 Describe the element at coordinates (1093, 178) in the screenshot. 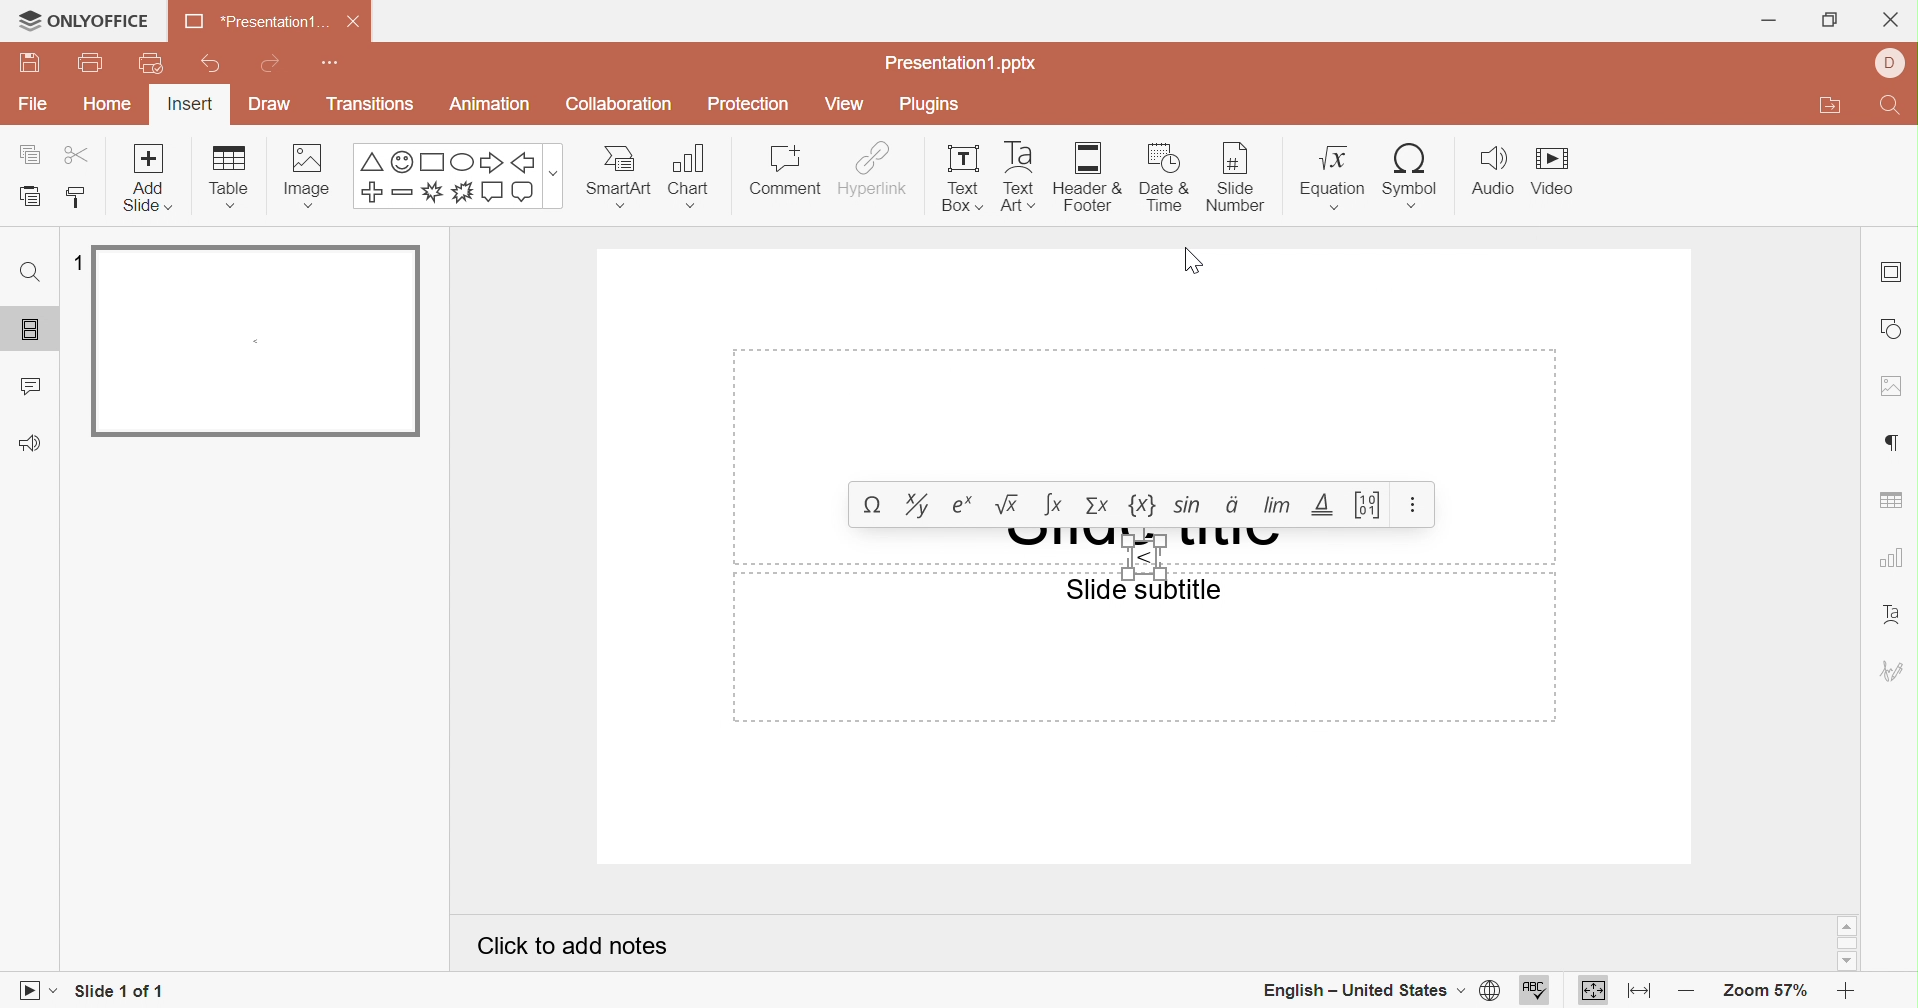

I see `Header & Footer` at that location.